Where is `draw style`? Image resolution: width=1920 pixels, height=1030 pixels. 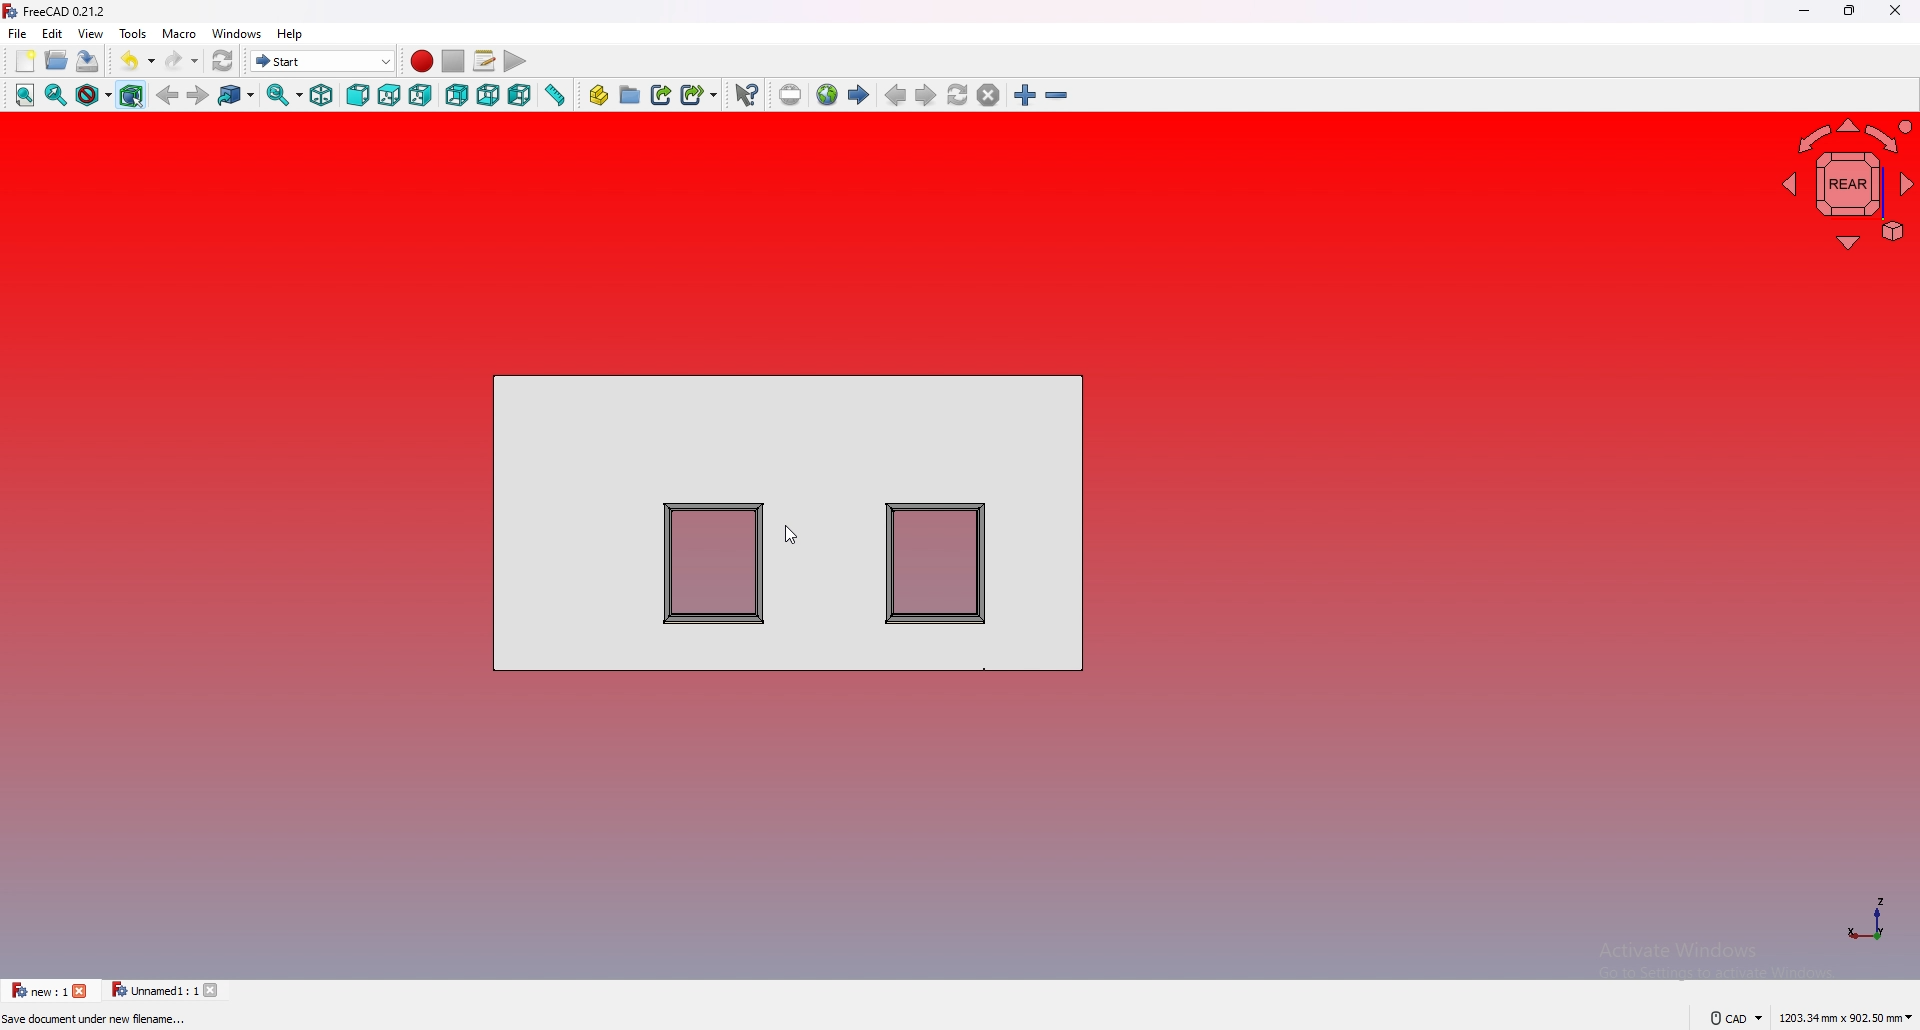
draw style is located at coordinates (94, 96).